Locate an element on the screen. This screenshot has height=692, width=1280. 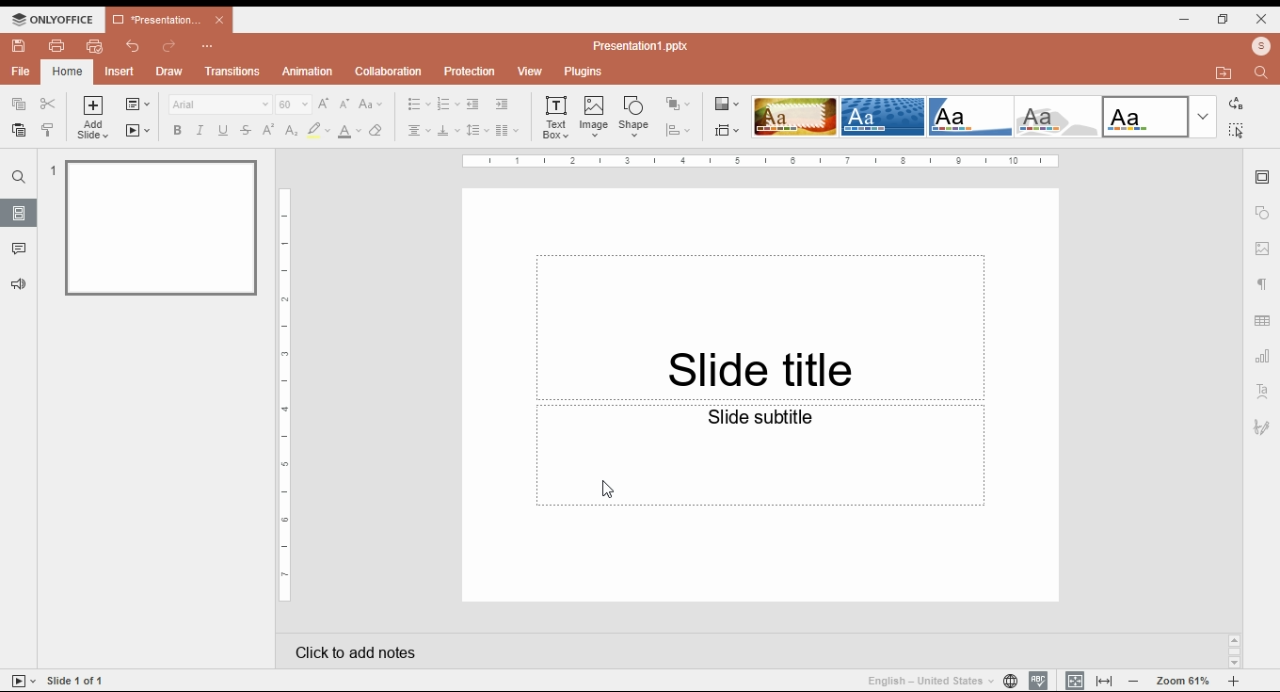
feedback and support is located at coordinates (20, 285).